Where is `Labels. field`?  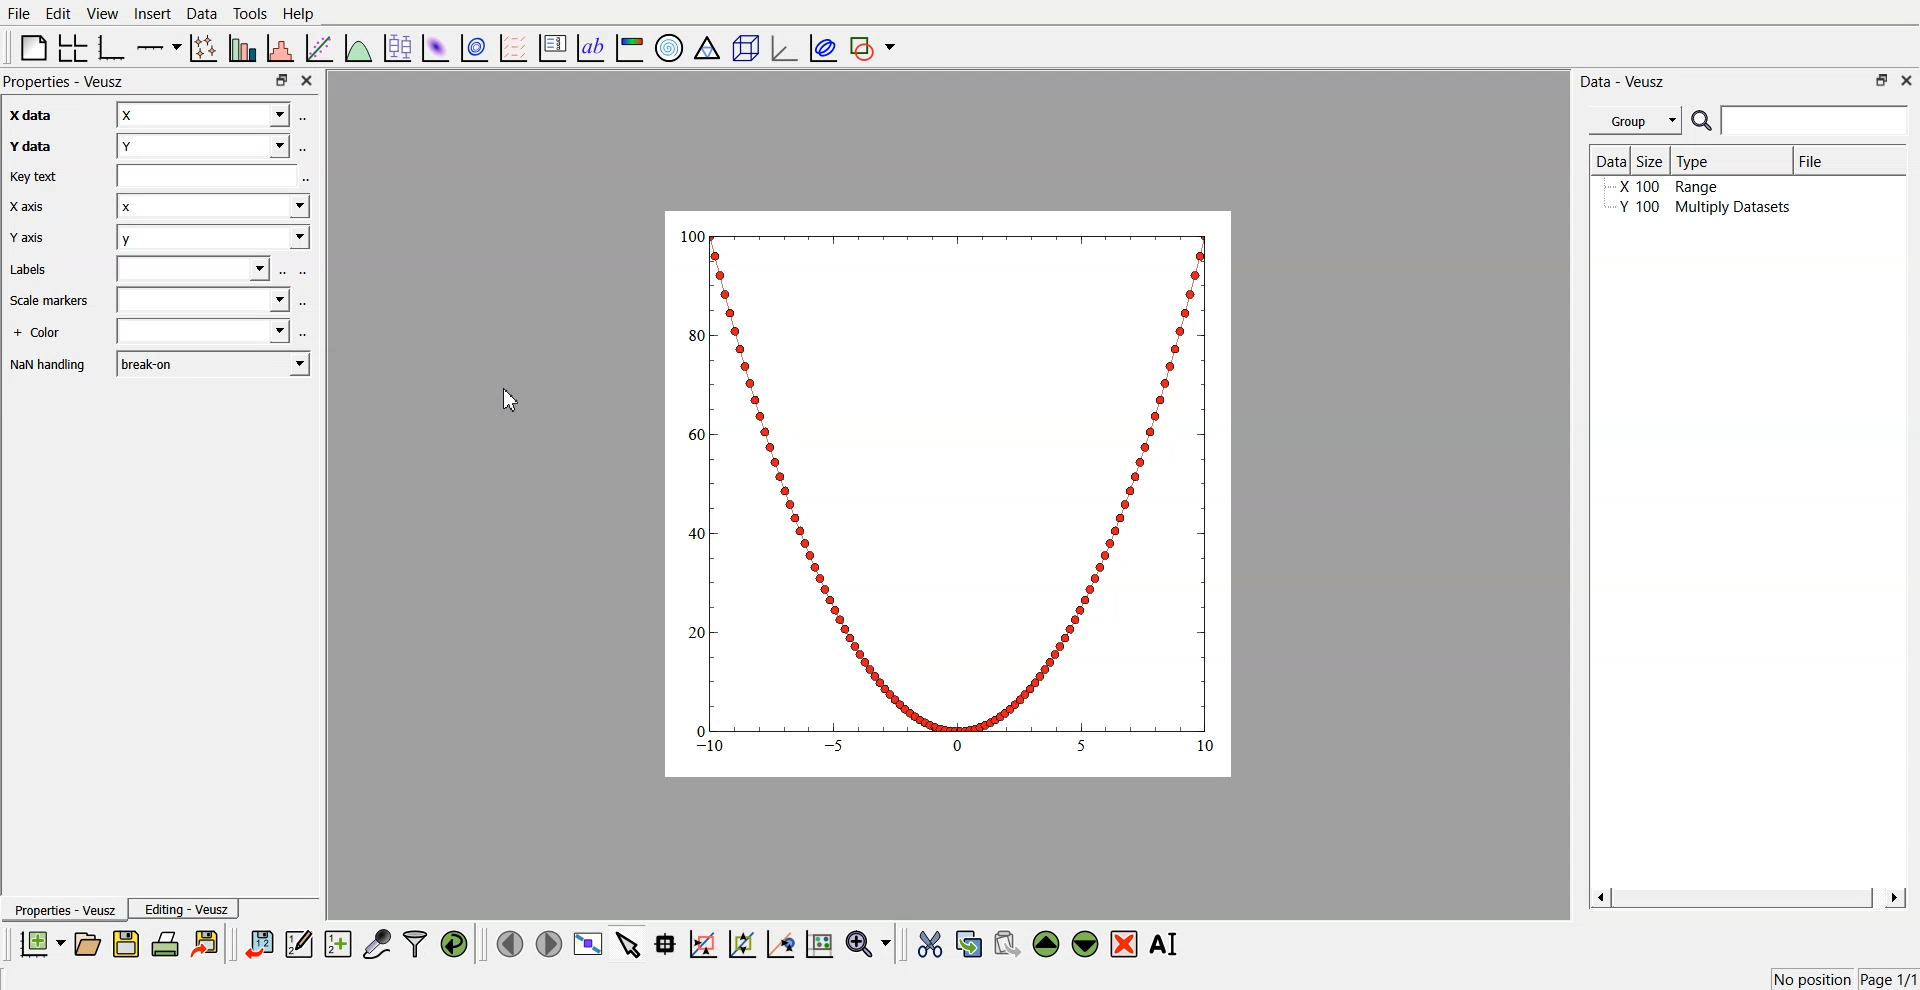
Labels. field is located at coordinates (192, 268).